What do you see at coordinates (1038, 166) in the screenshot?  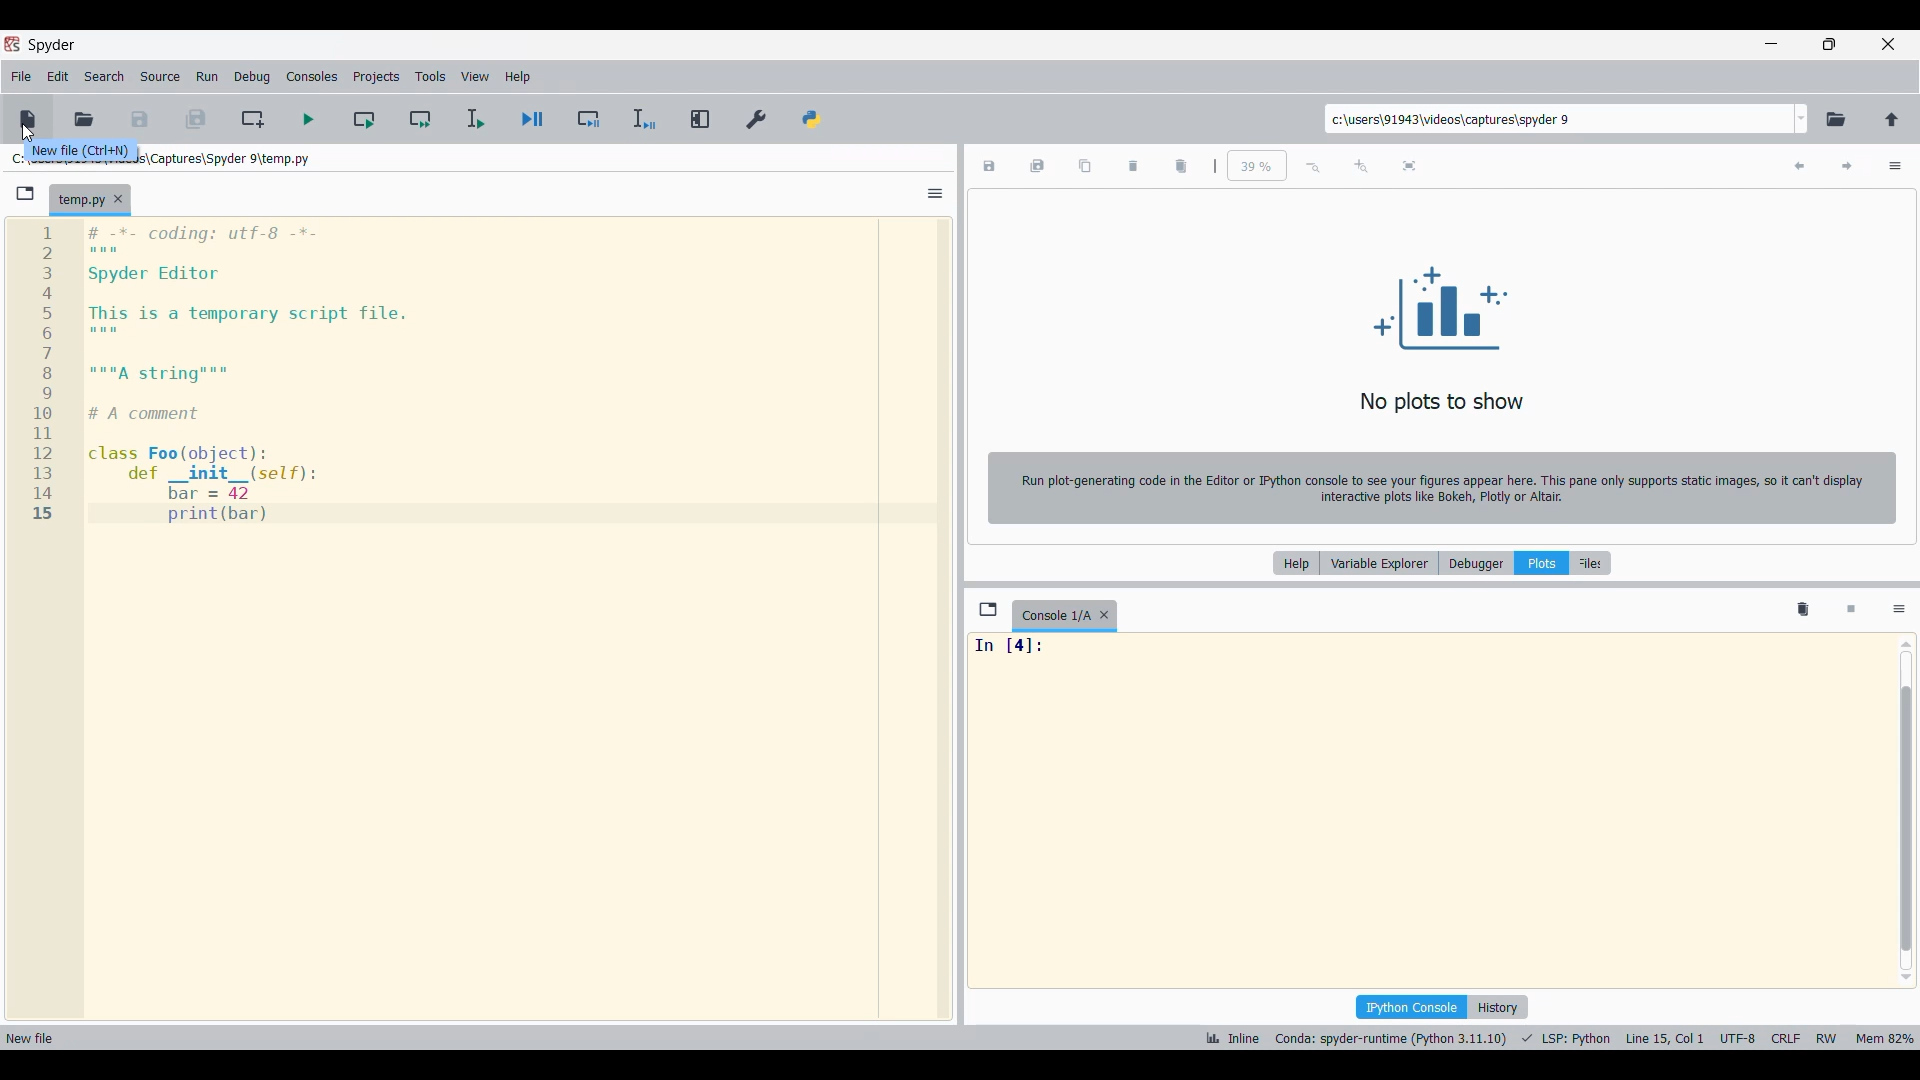 I see `Save all plots` at bounding box center [1038, 166].